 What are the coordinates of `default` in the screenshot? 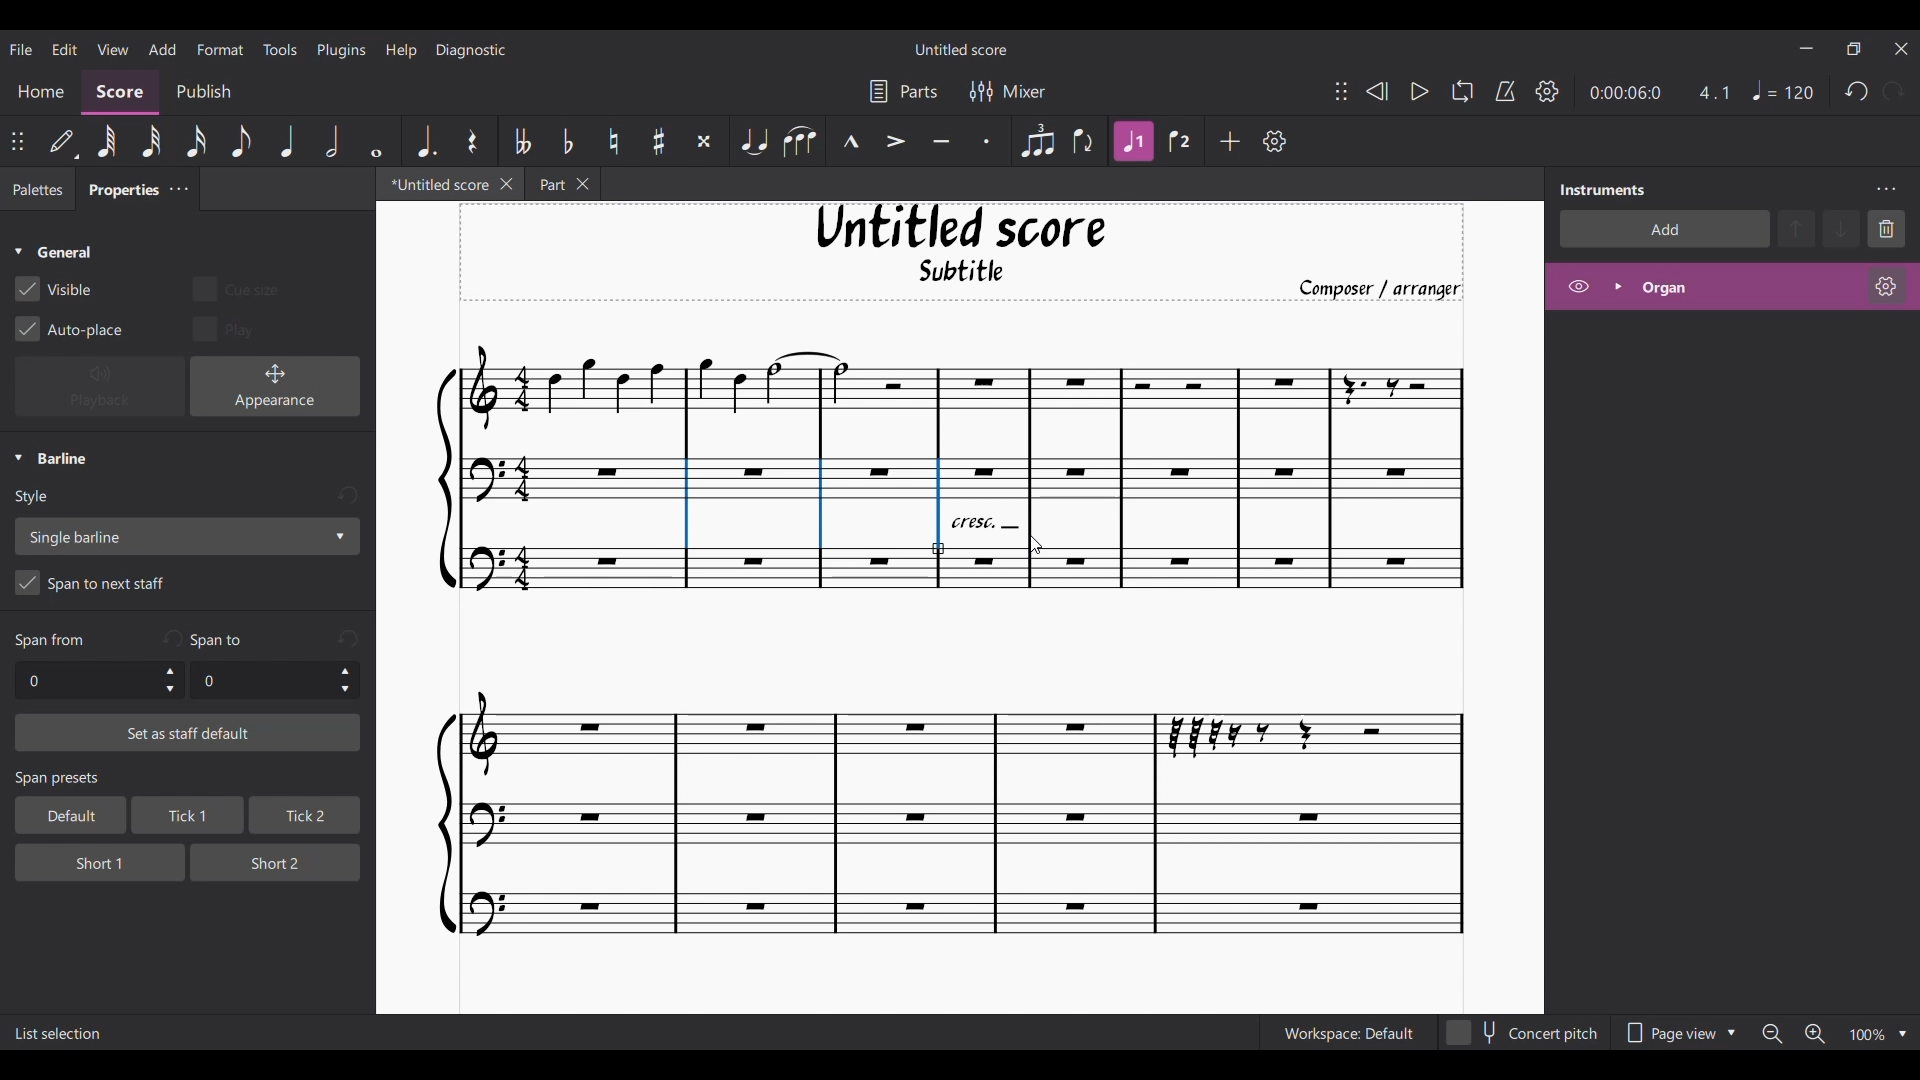 It's located at (64, 815).